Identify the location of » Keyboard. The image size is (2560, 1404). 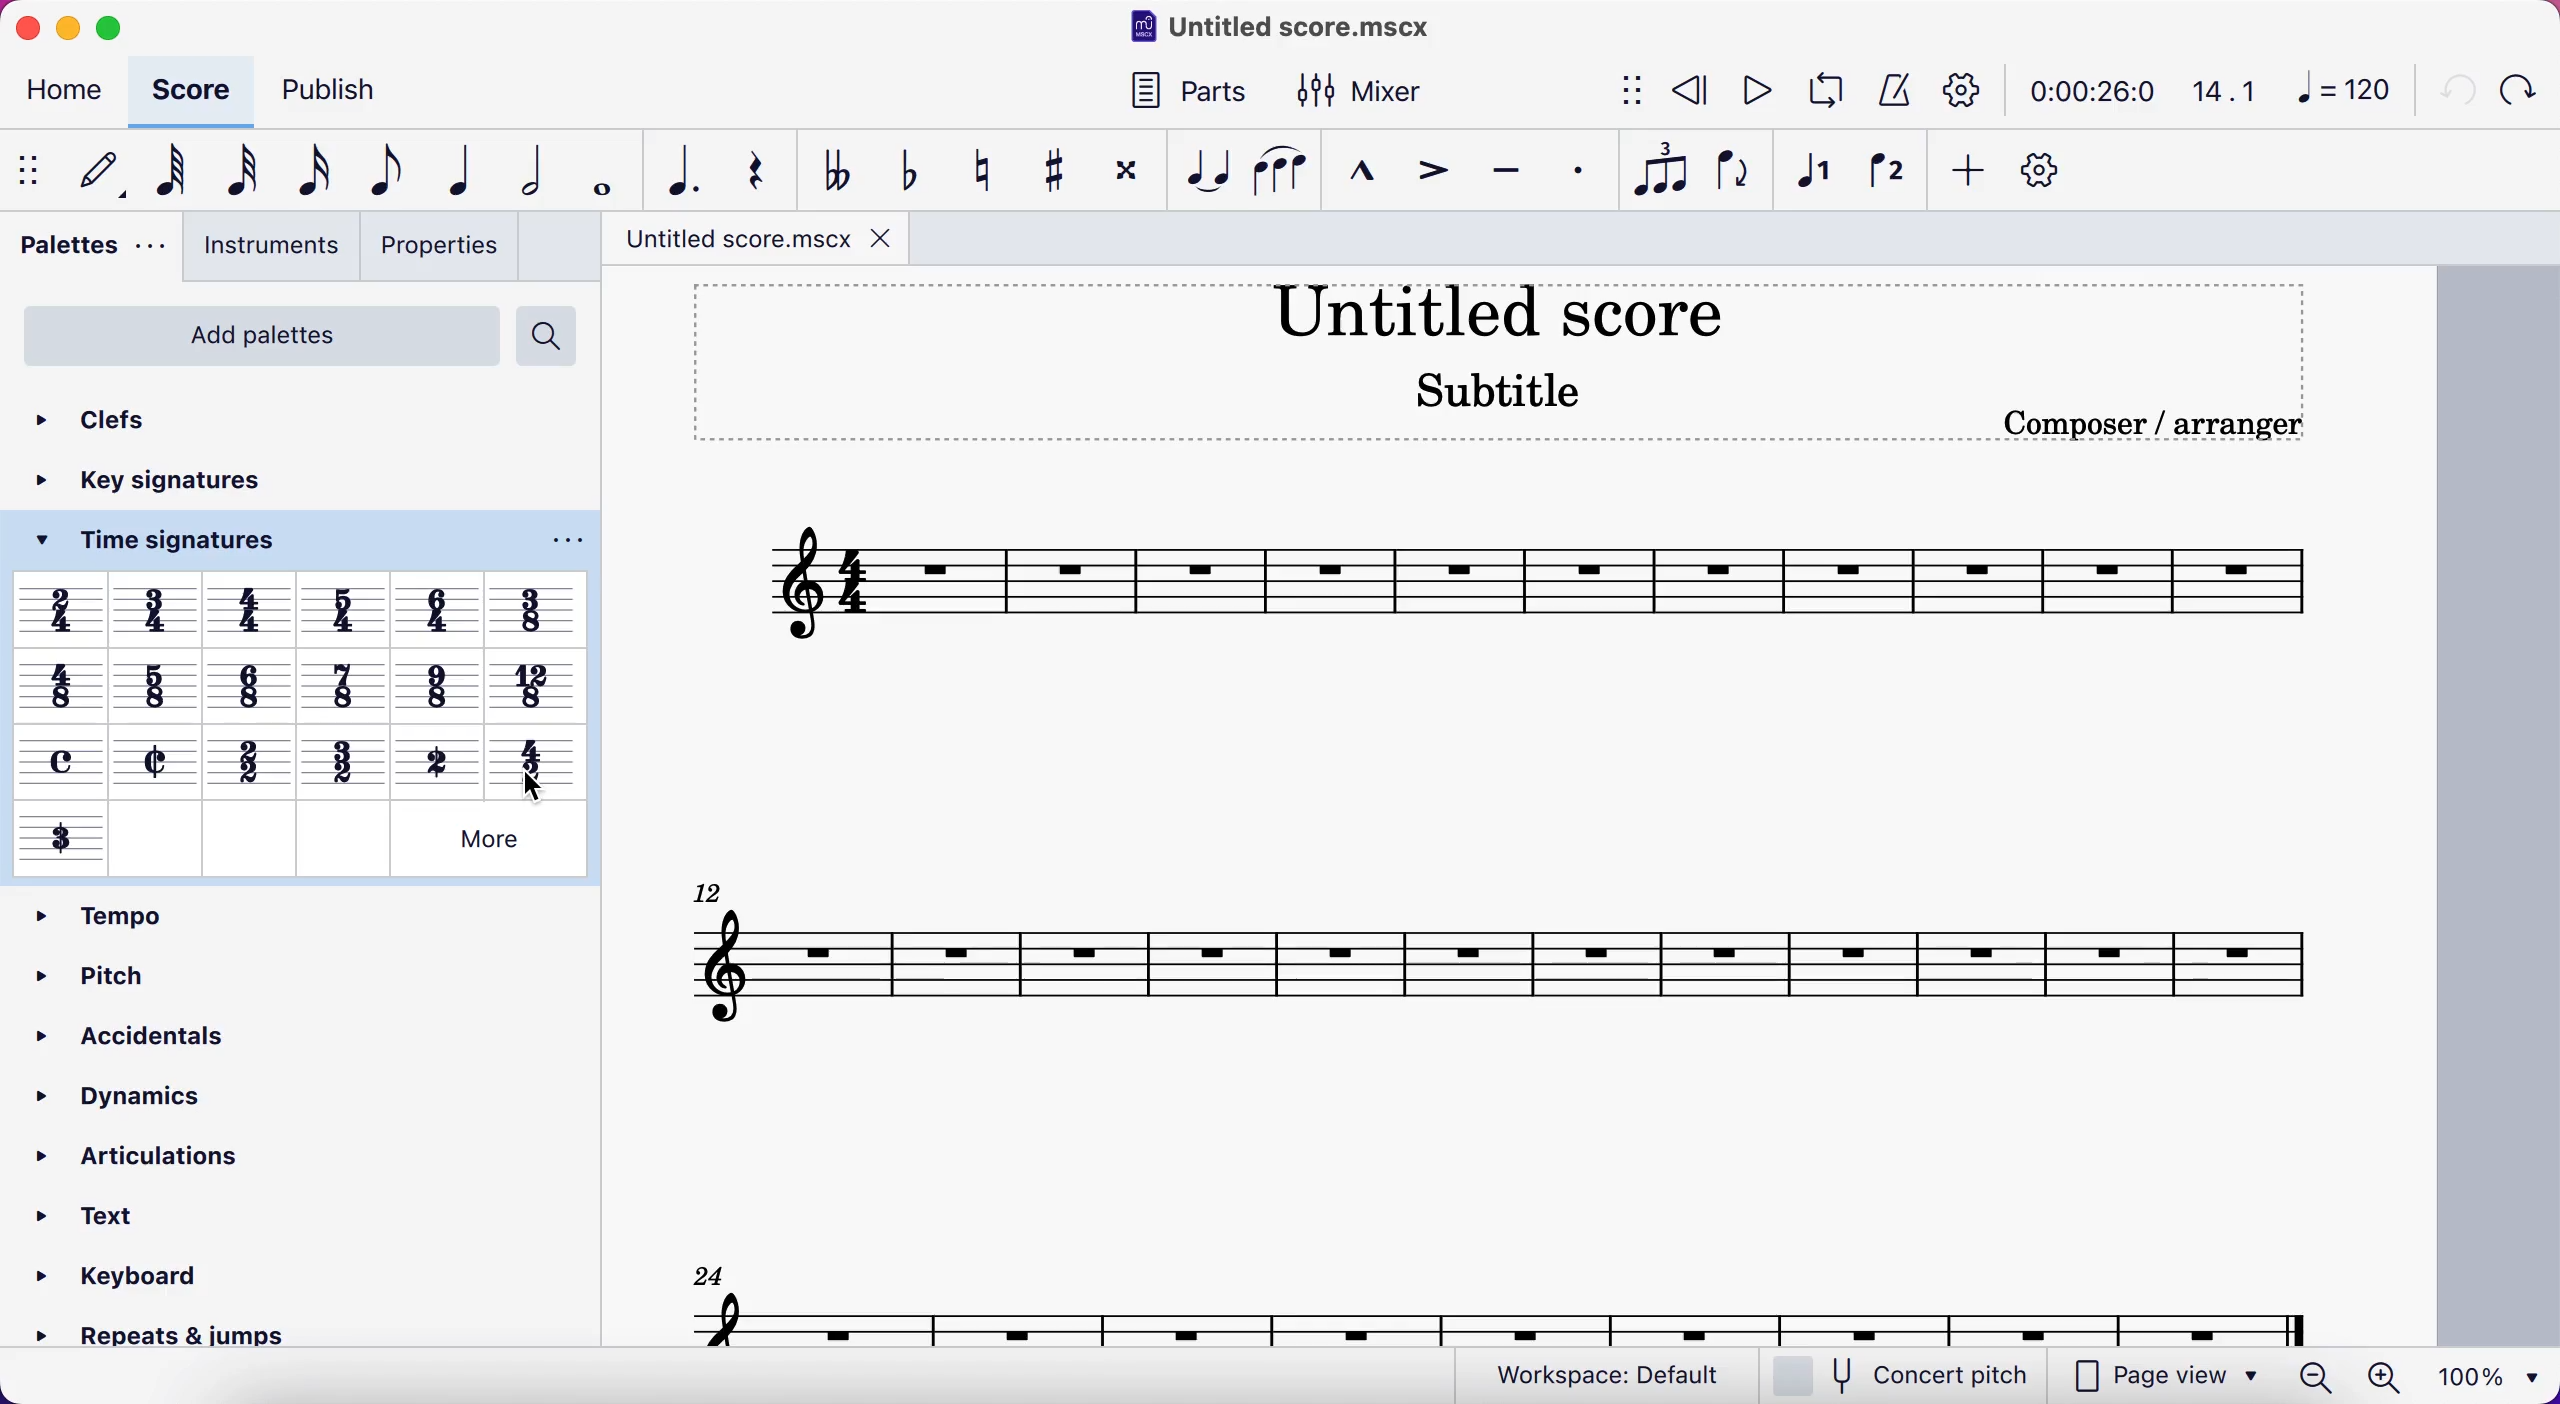
(117, 1276).